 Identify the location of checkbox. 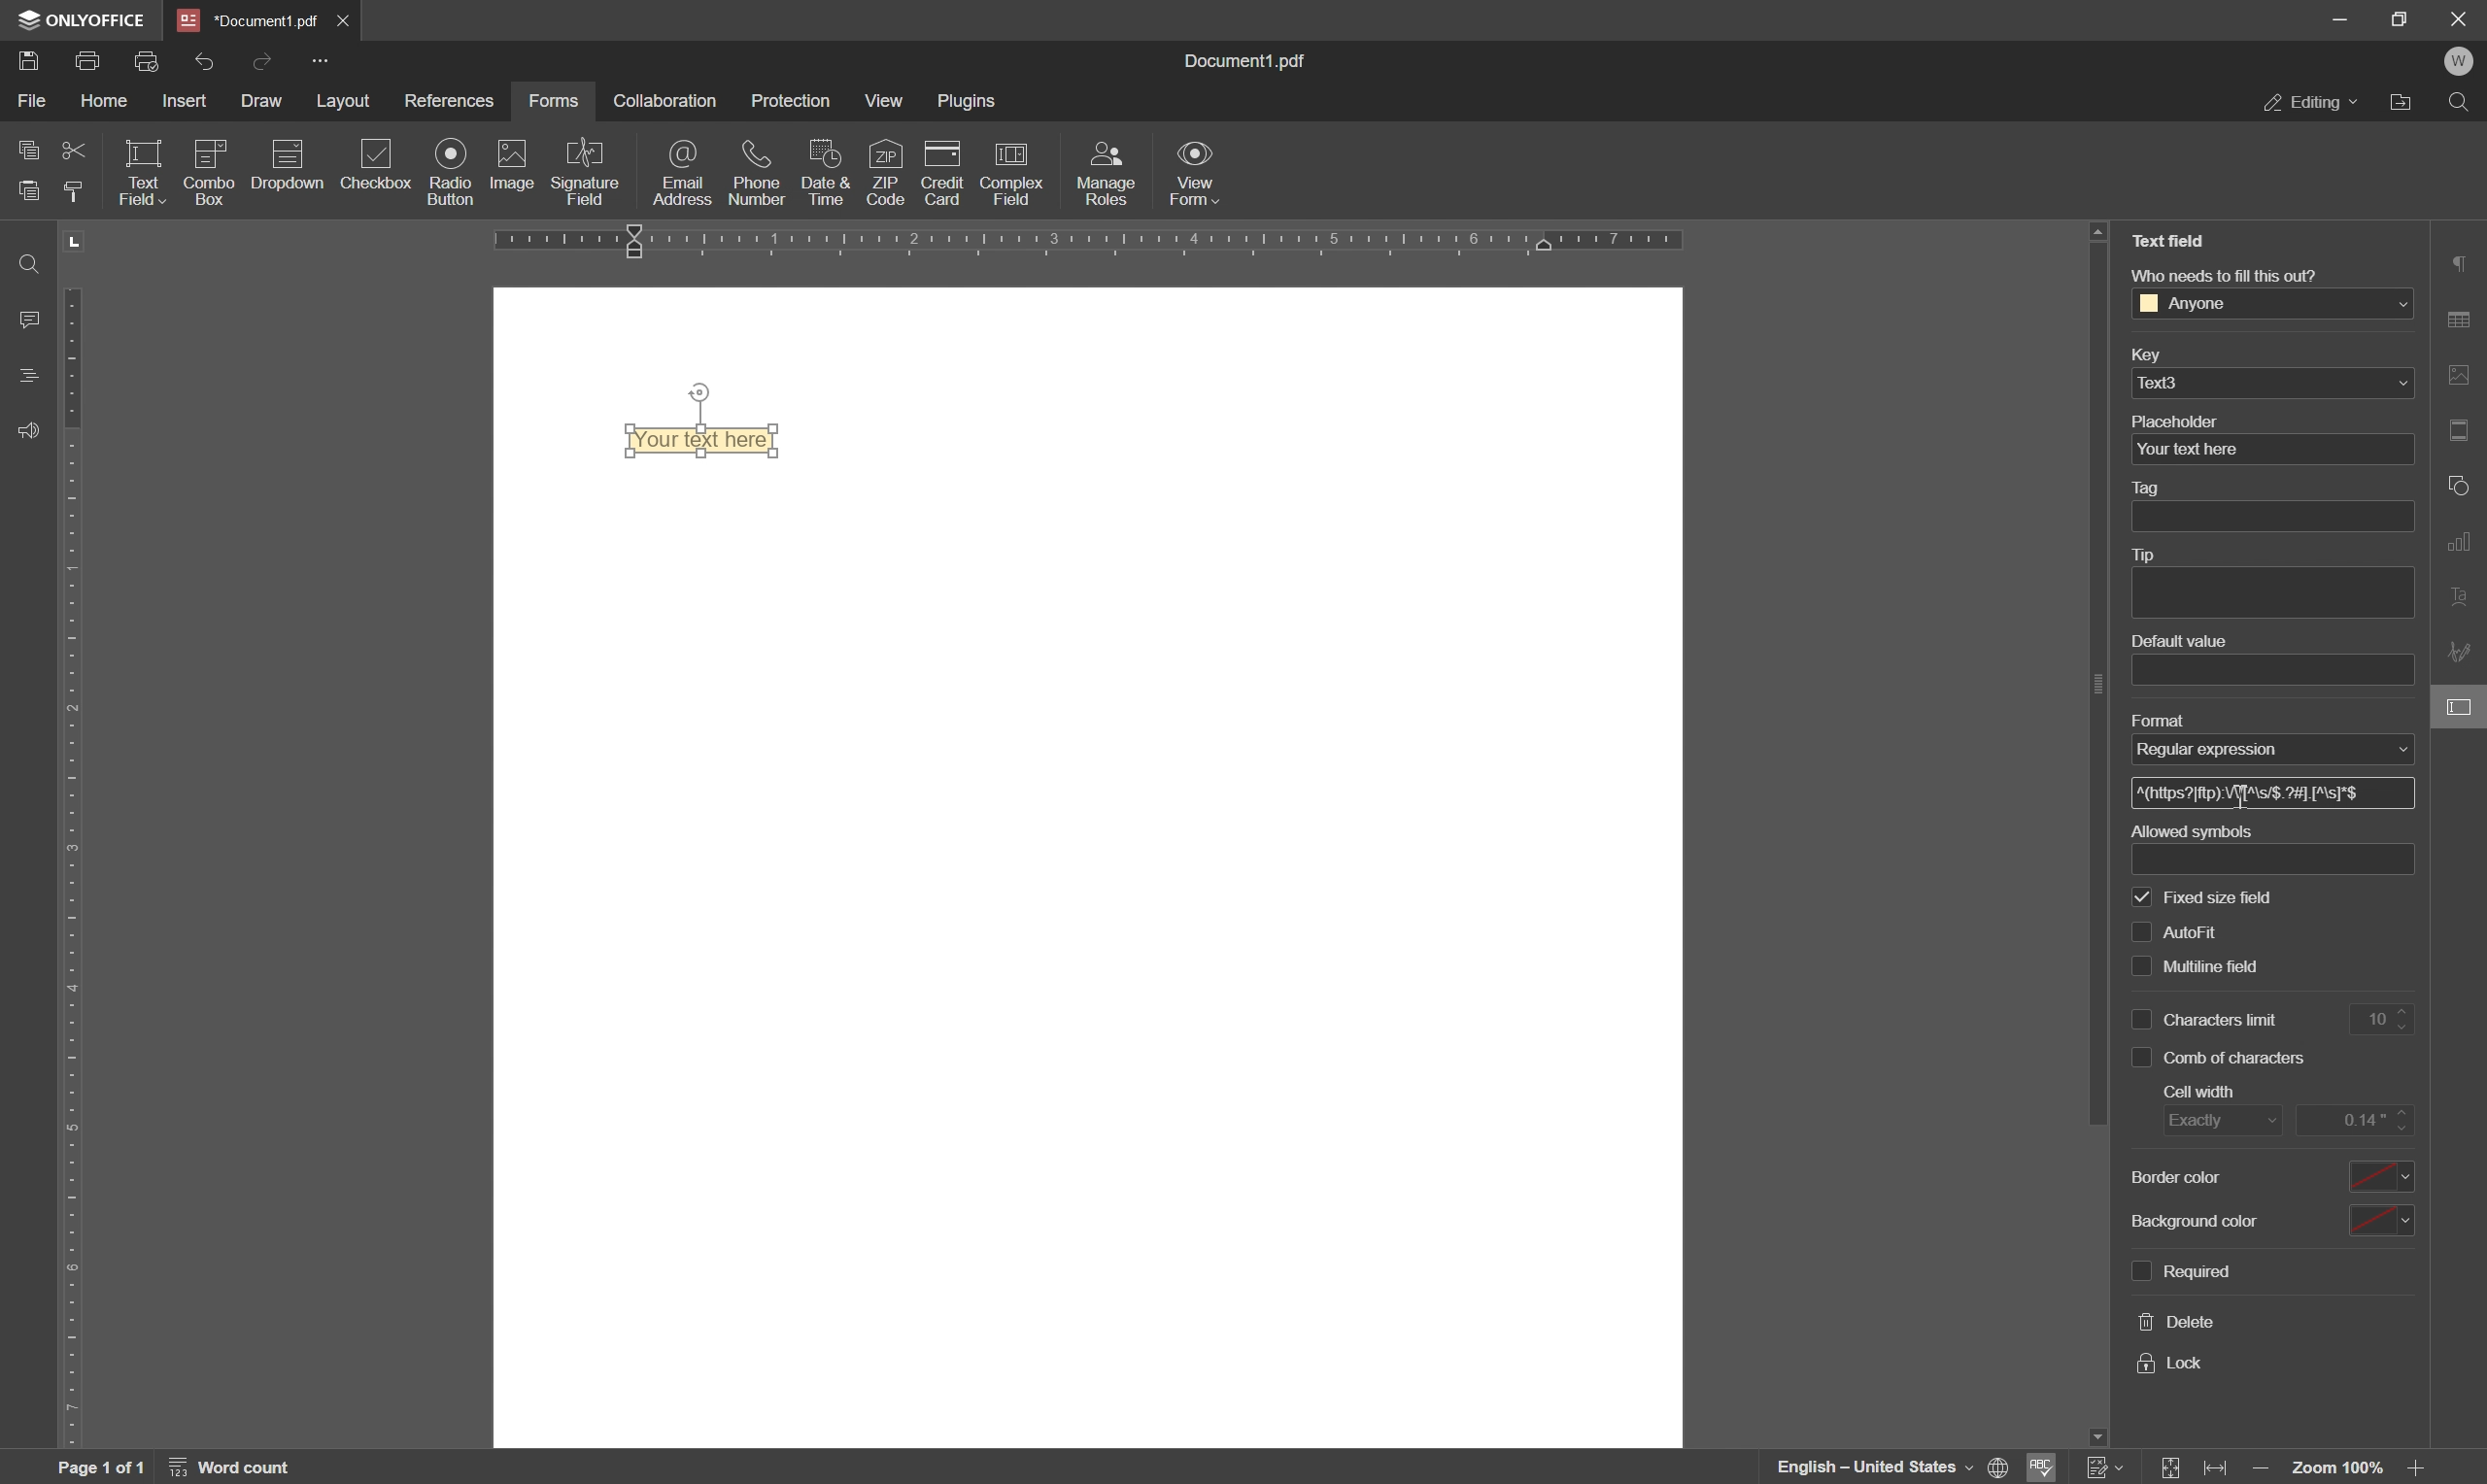
(2144, 896).